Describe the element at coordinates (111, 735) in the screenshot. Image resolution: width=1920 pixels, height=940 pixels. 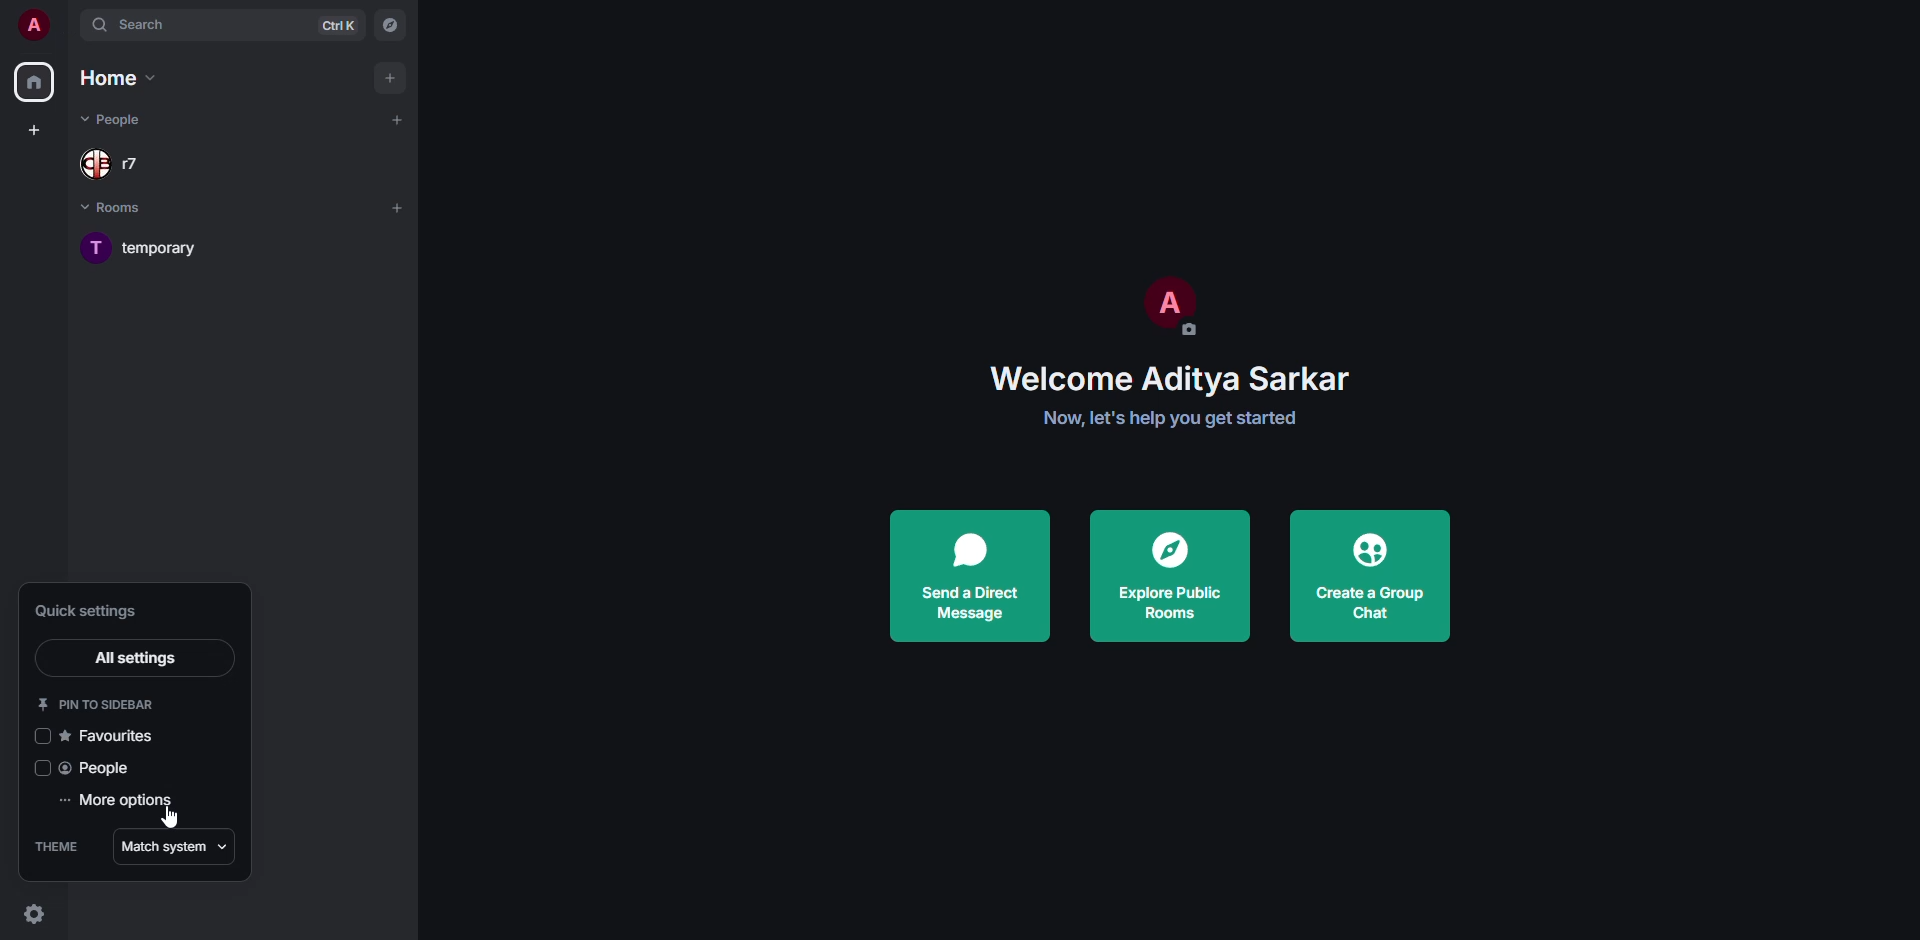
I see `favorites` at that location.